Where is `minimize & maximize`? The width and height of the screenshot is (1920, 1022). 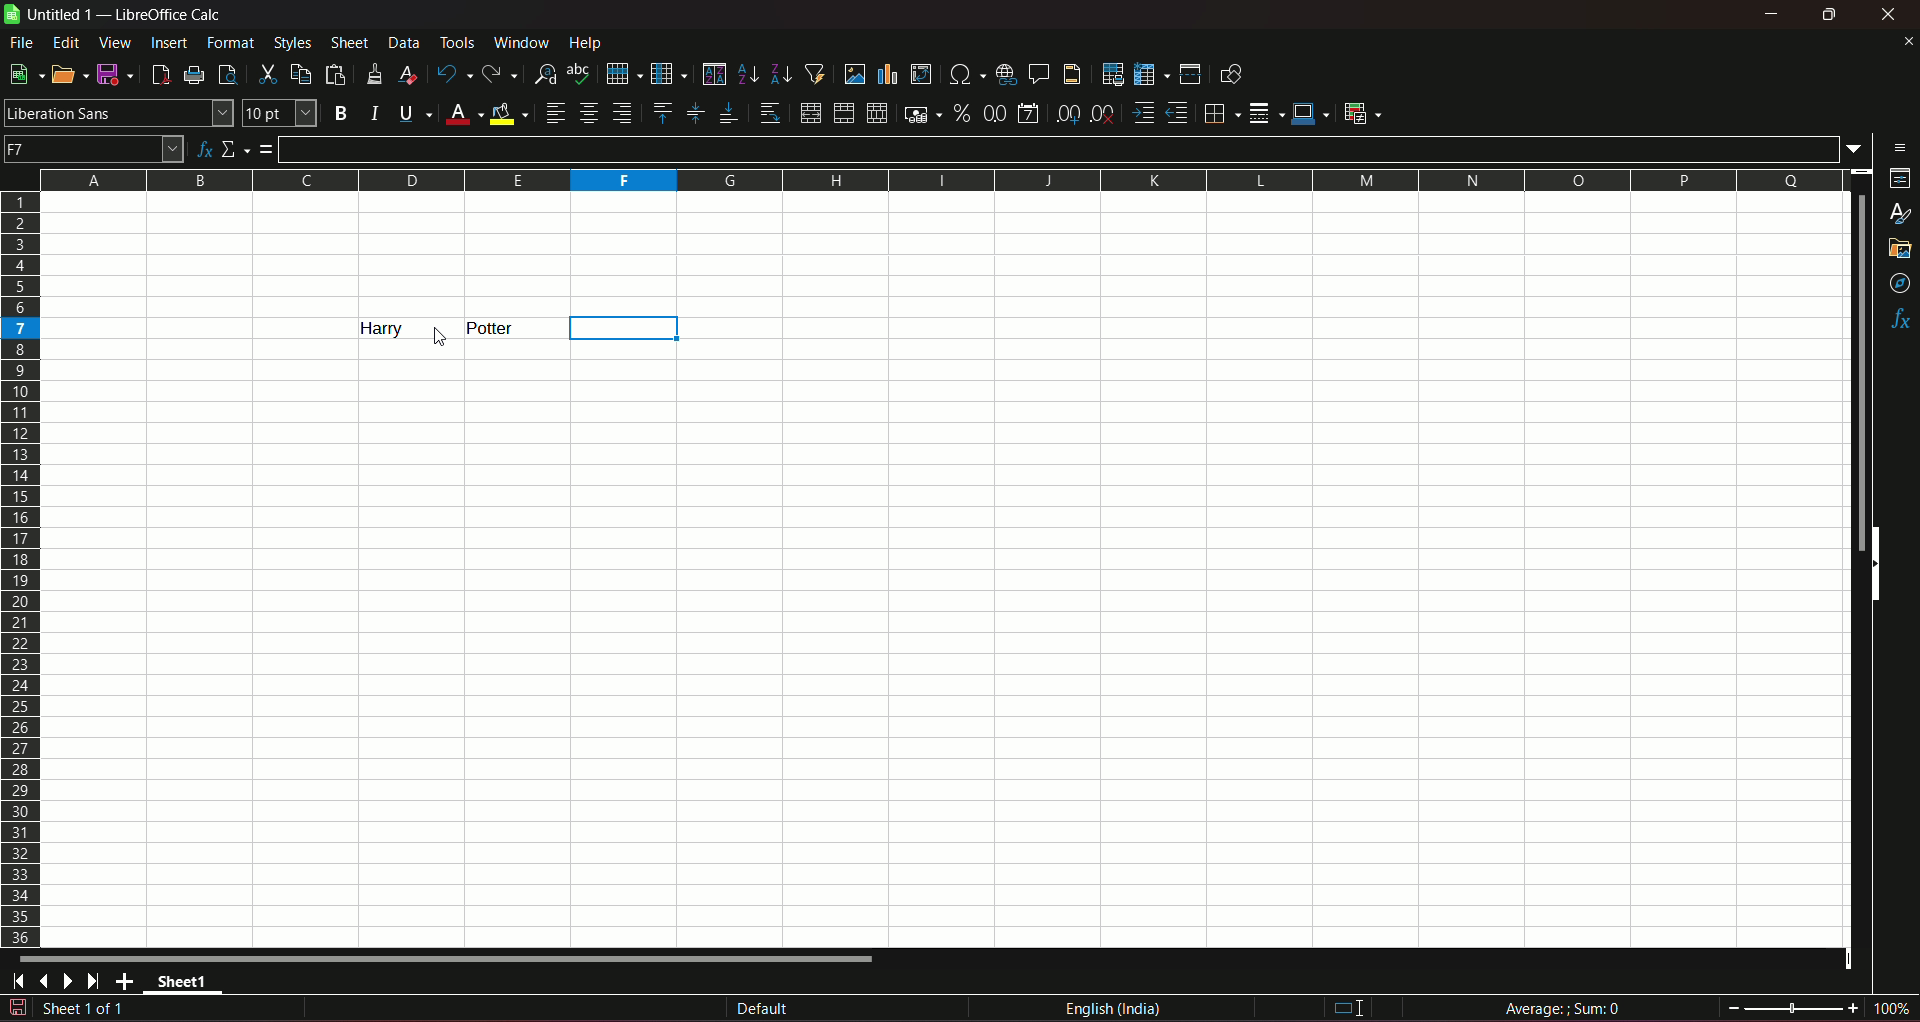
minimize & maximize is located at coordinates (1828, 15).